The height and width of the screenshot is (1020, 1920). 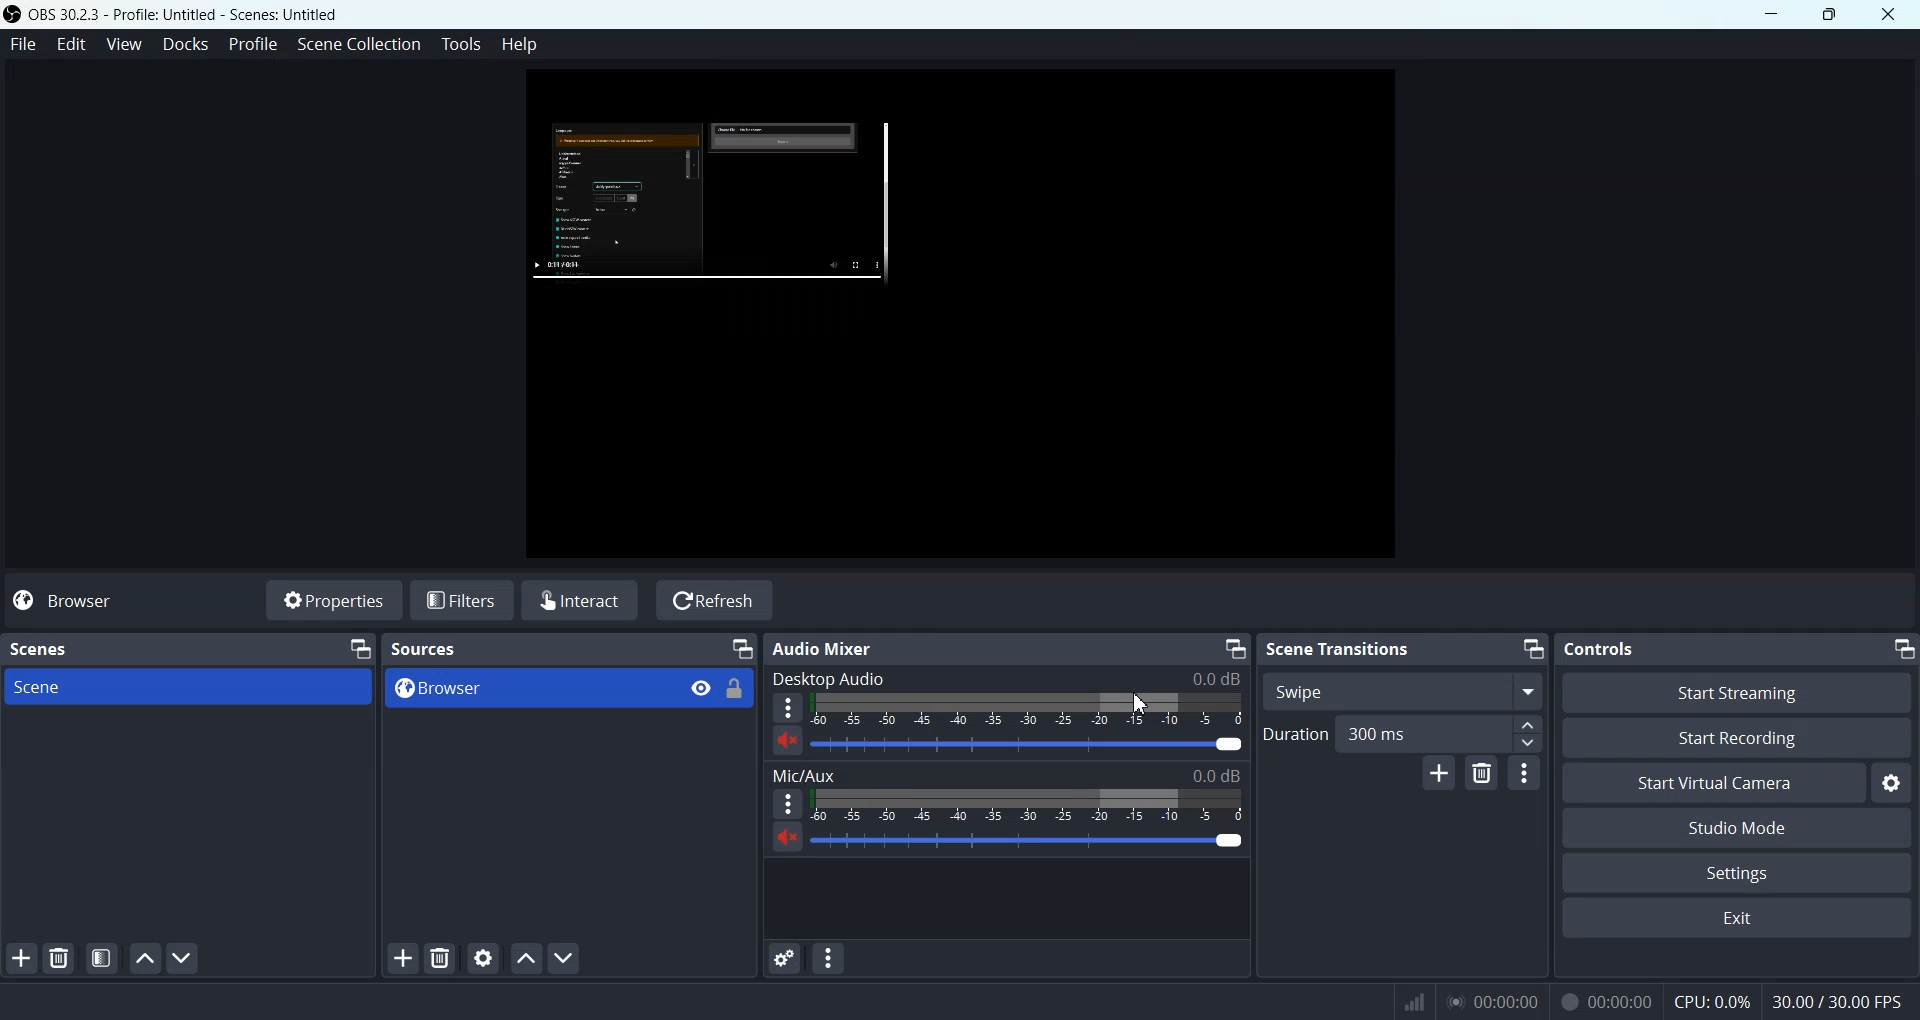 What do you see at coordinates (1830, 15) in the screenshot?
I see `Maximize` at bounding box center [1830, 15].